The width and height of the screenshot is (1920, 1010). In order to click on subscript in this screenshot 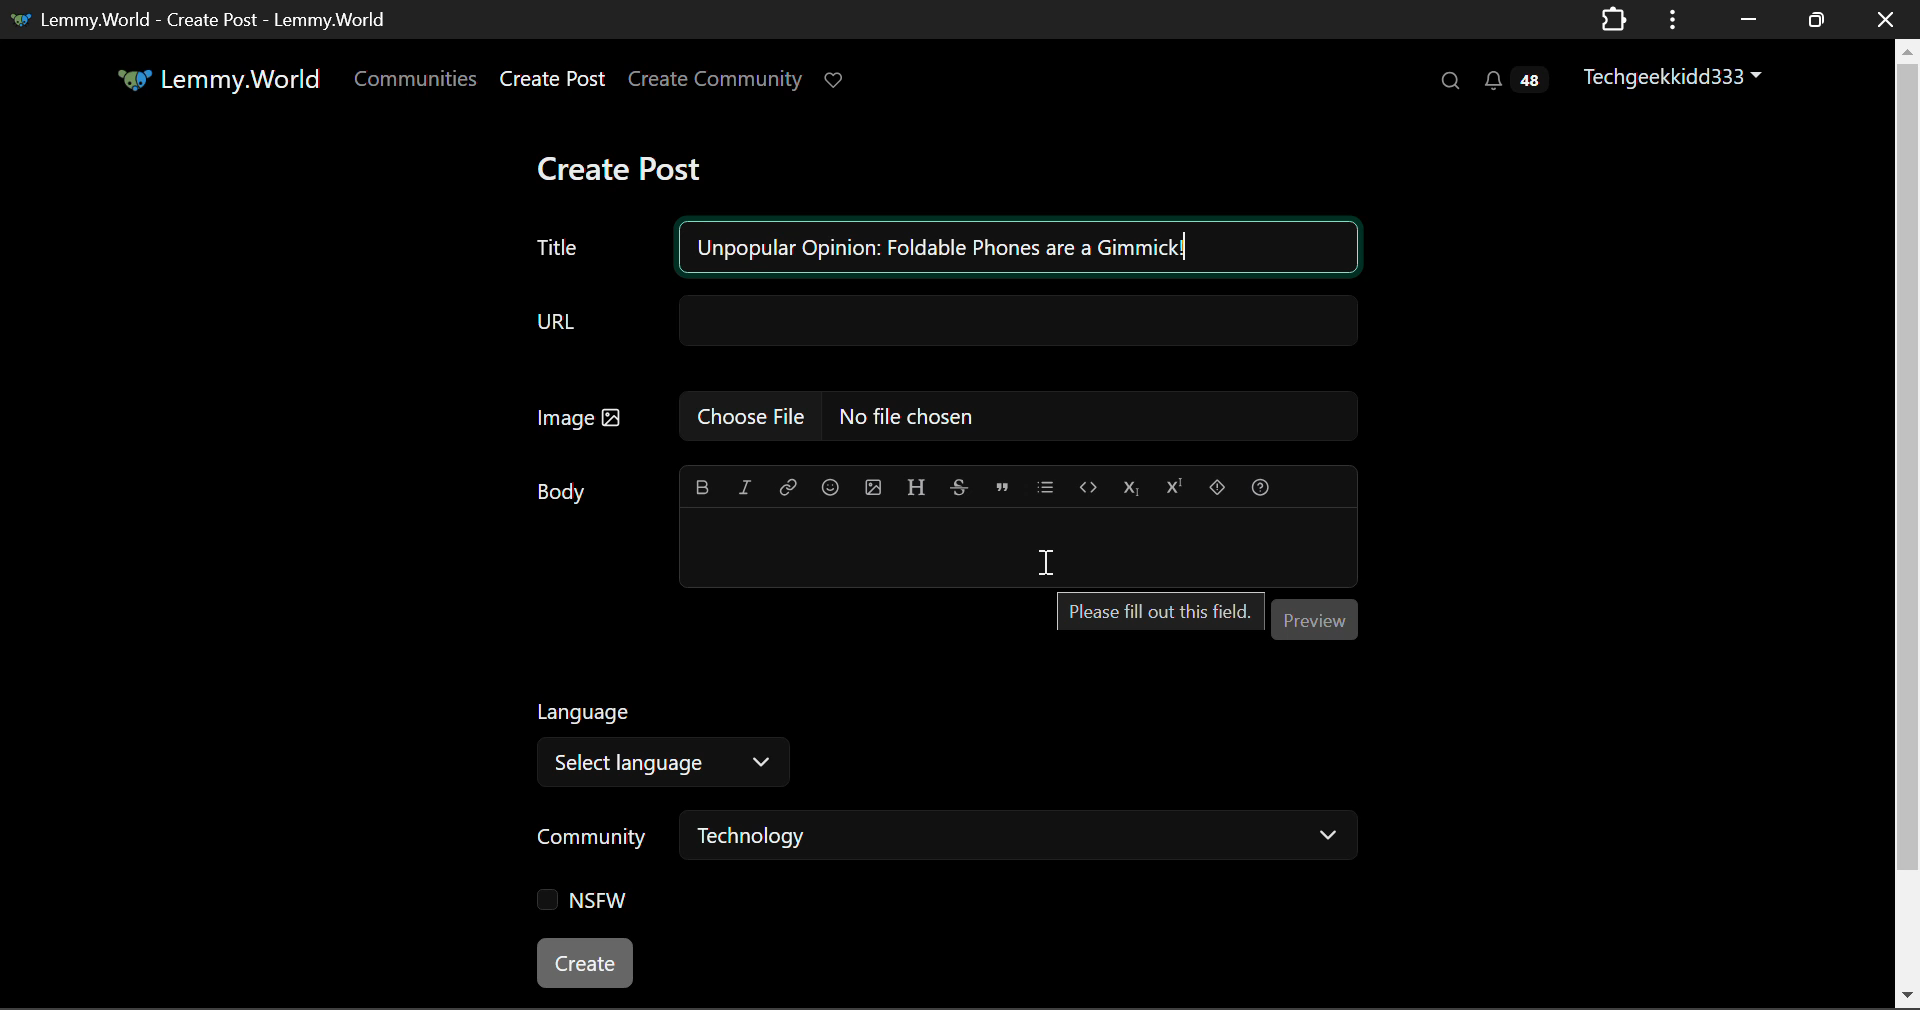, I will do `click(1132, 485)`.